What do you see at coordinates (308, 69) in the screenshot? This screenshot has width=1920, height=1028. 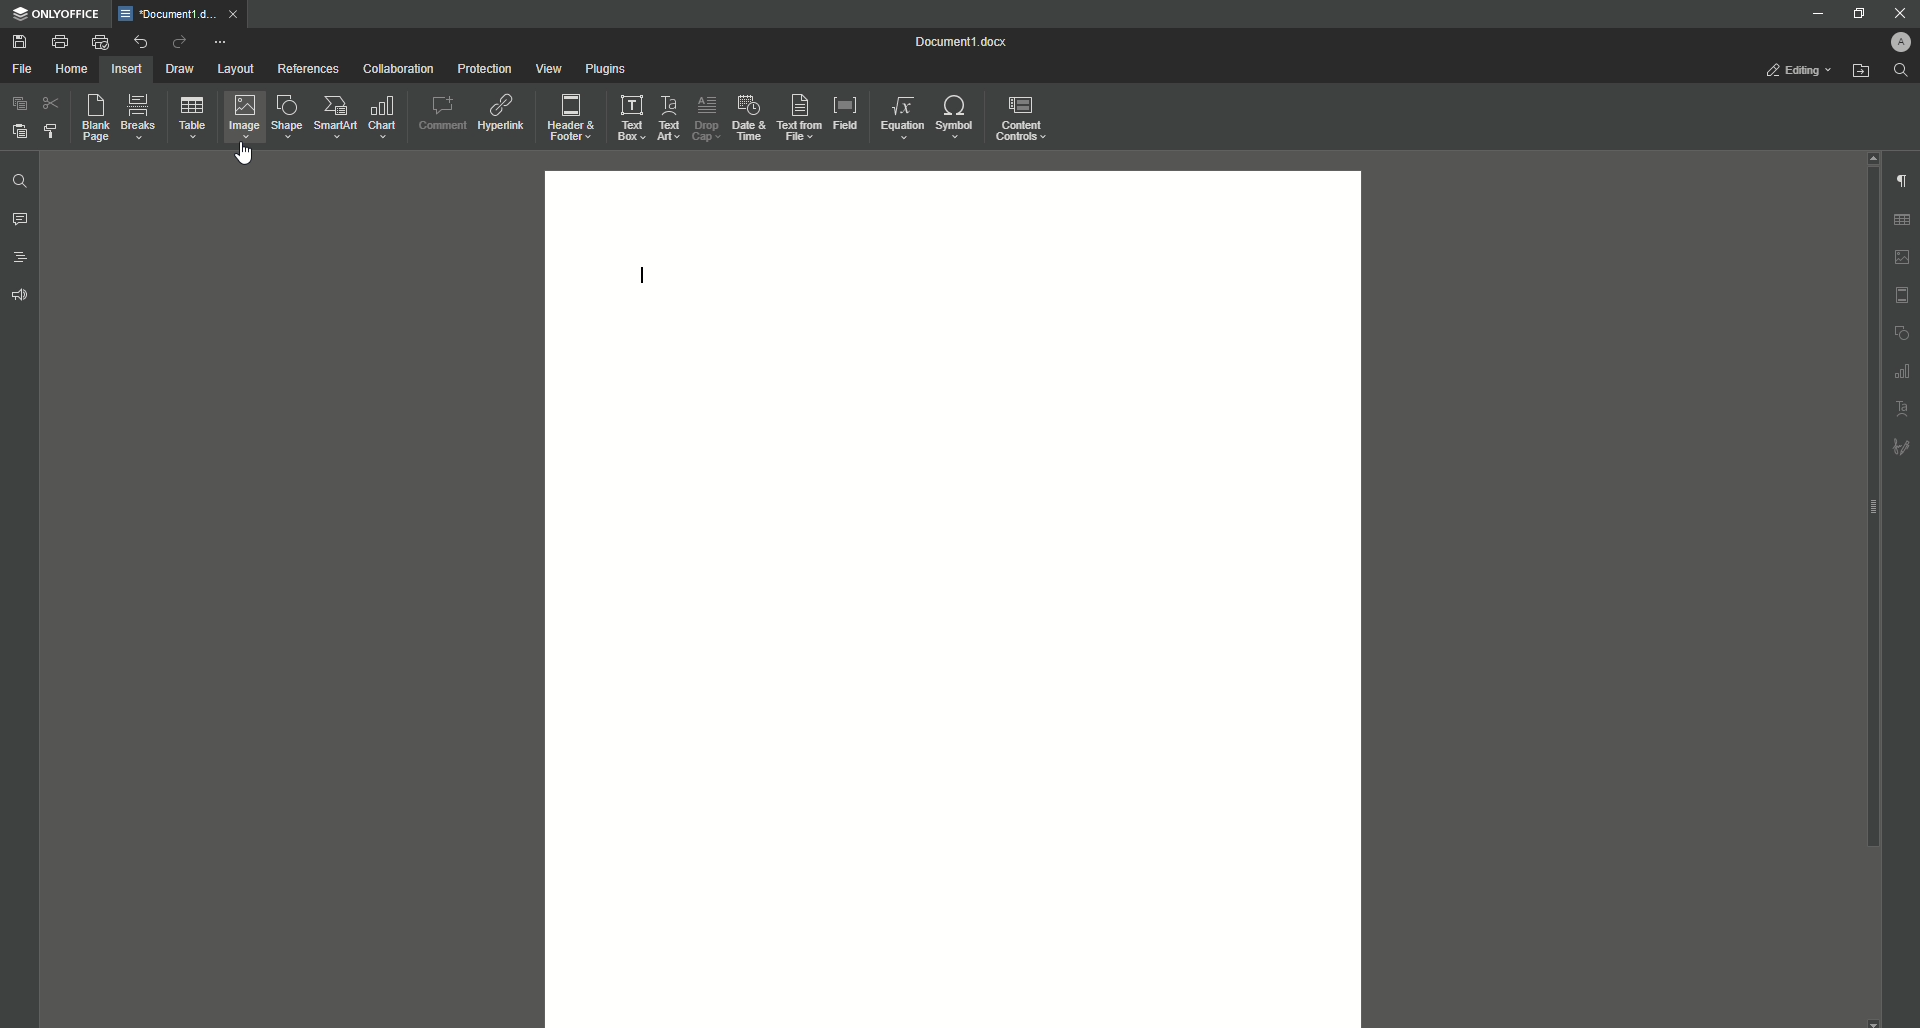 I see `References` at bounding box center [308, 69].